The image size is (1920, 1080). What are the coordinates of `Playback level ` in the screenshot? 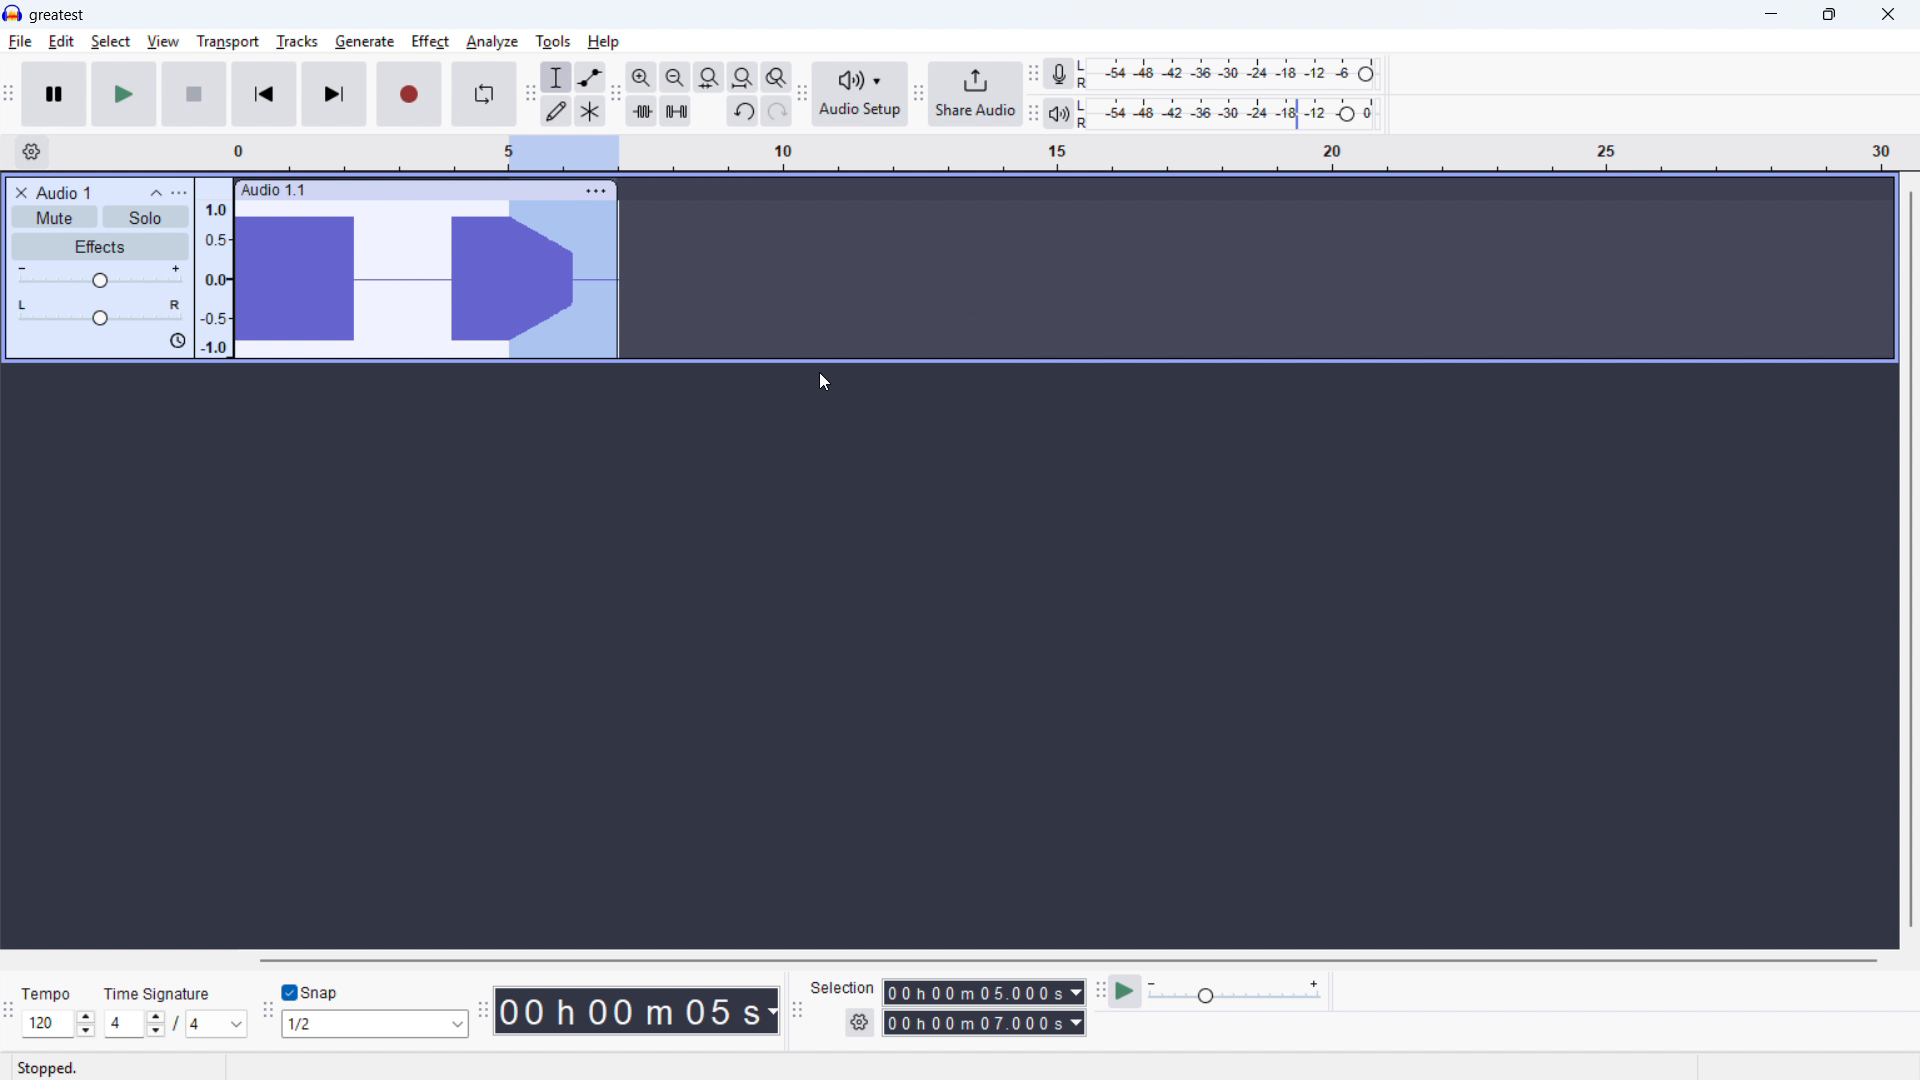 It's located at (1233, 114).